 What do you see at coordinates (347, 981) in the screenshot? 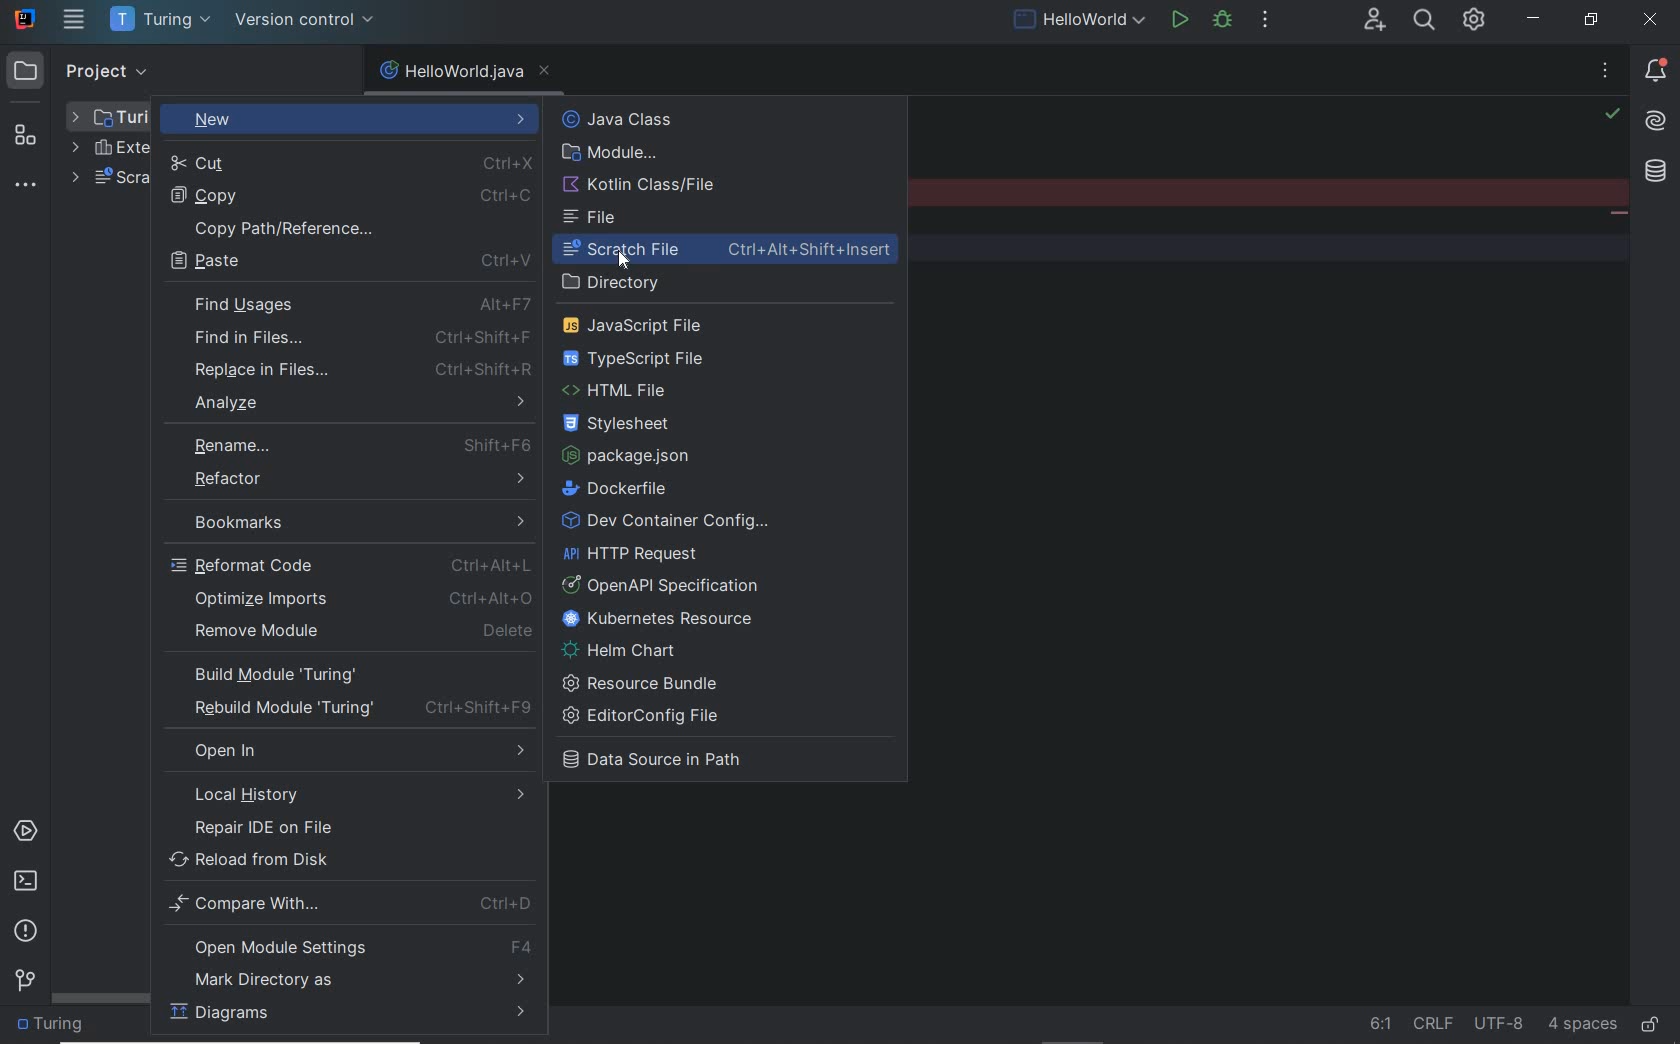
I see `mark directory as` at bounding box center [347, 981].